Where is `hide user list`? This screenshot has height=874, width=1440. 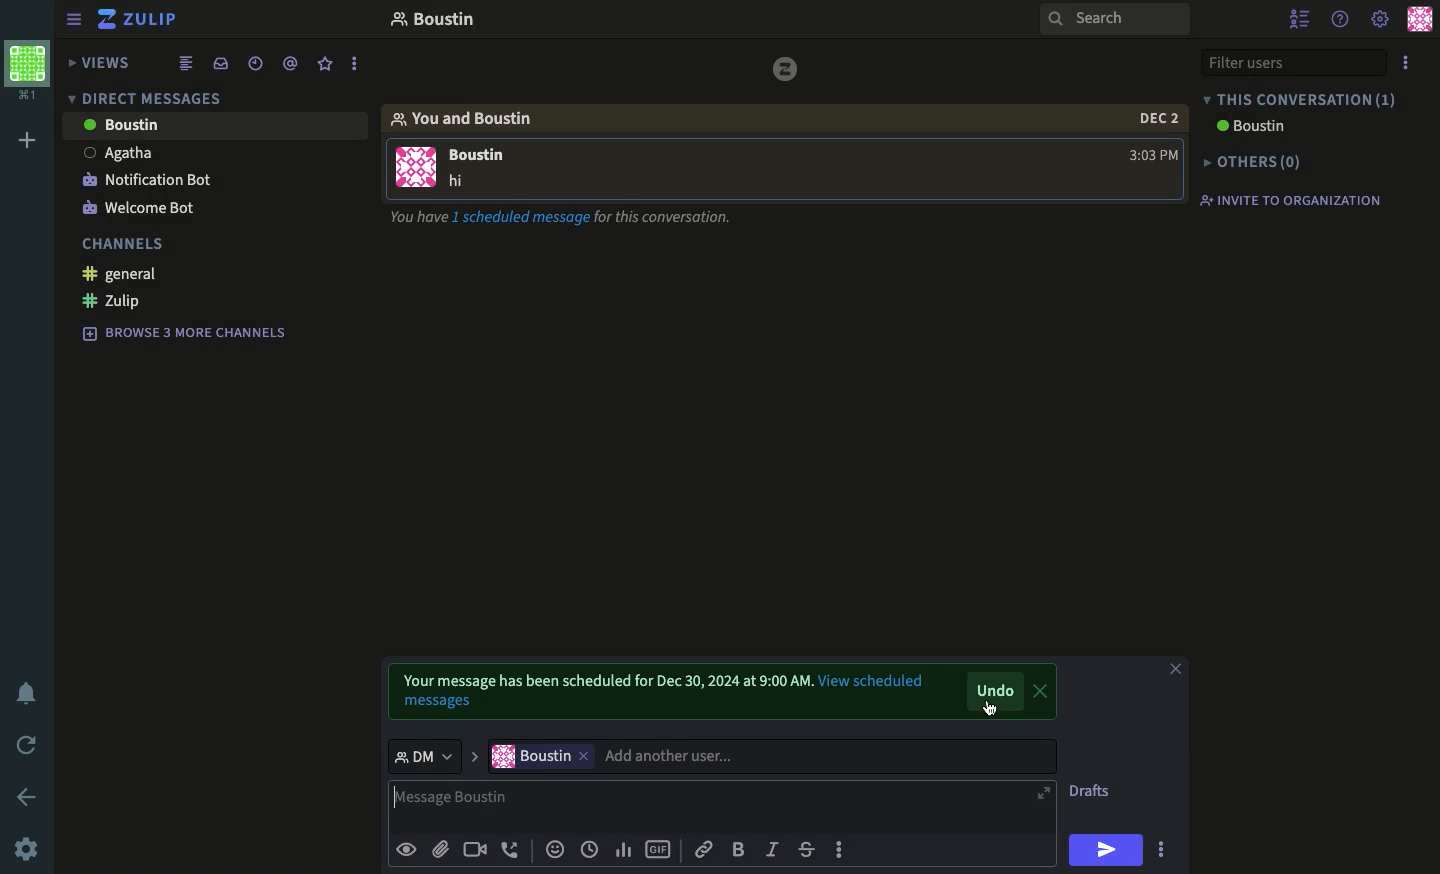 hide user list is located at coordinates (1300, 19).